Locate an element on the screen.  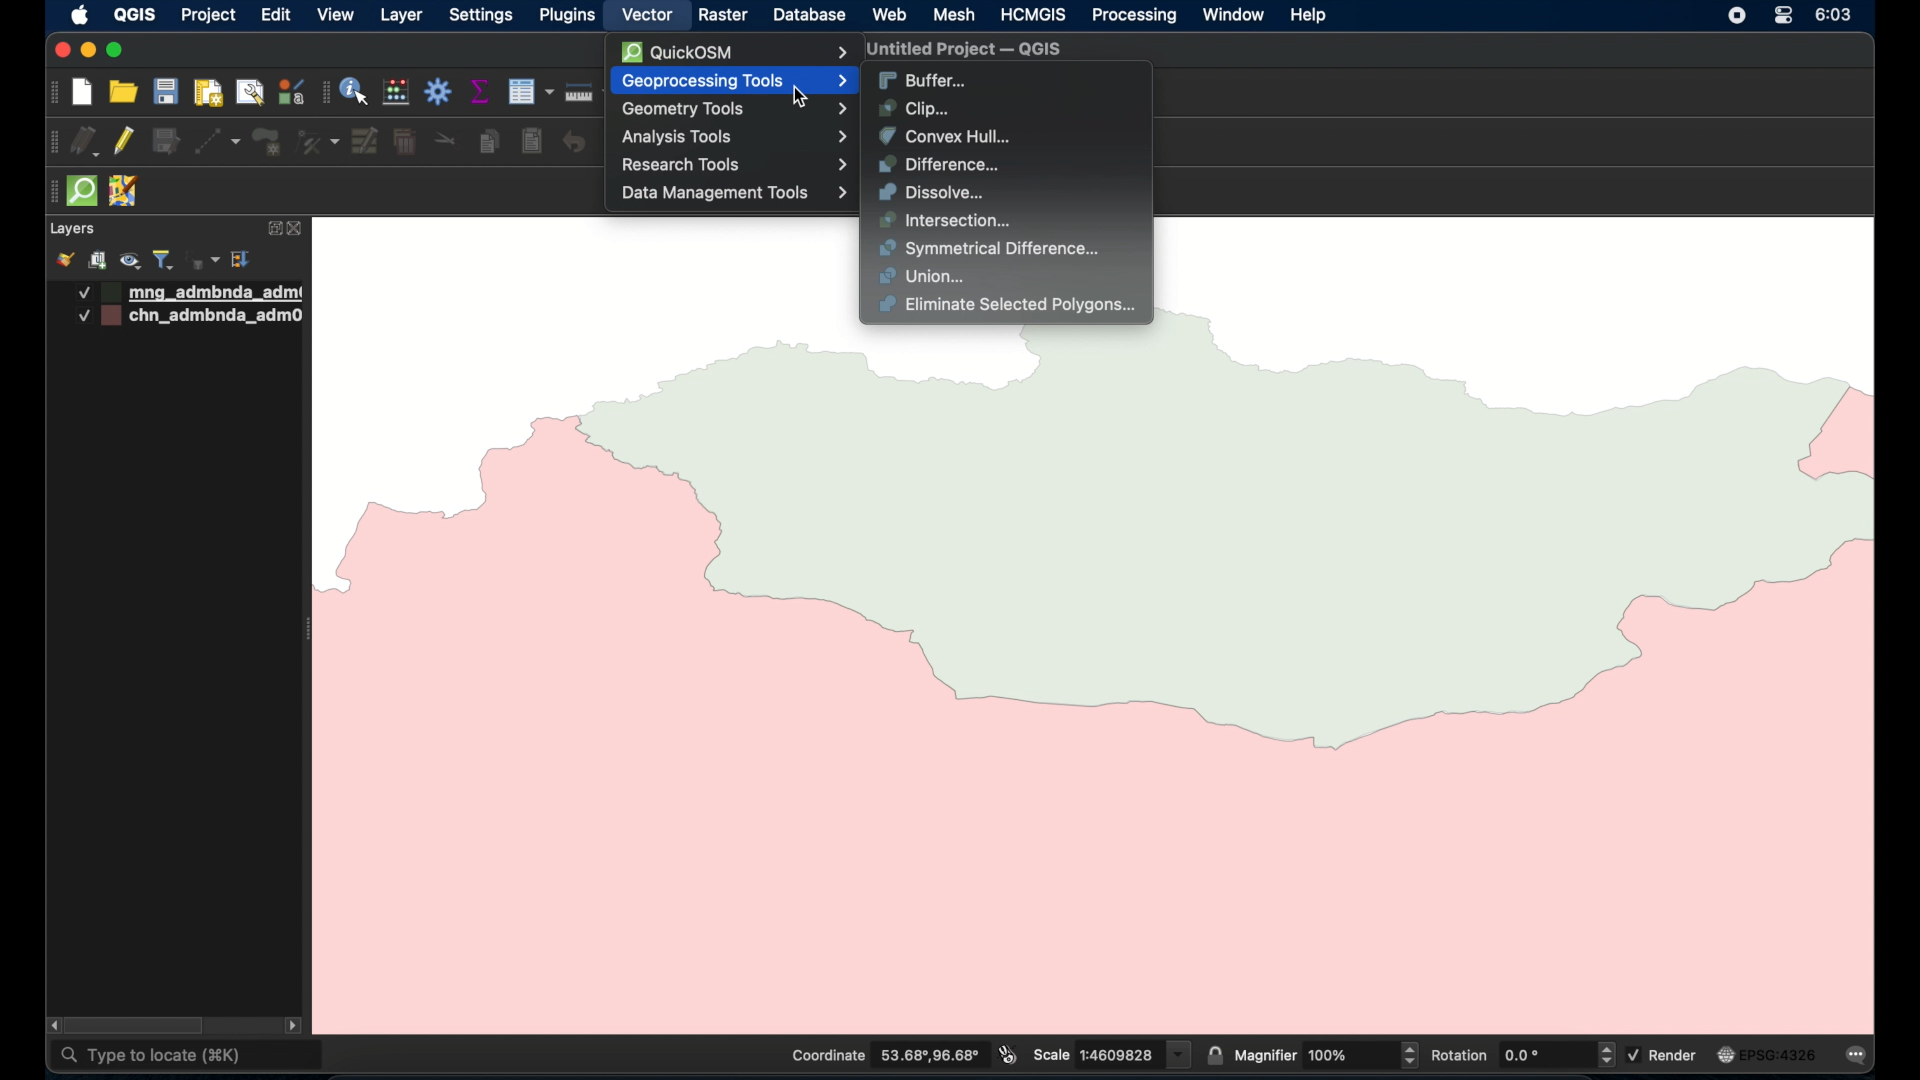
save edits is located at coordinates (167, 142).